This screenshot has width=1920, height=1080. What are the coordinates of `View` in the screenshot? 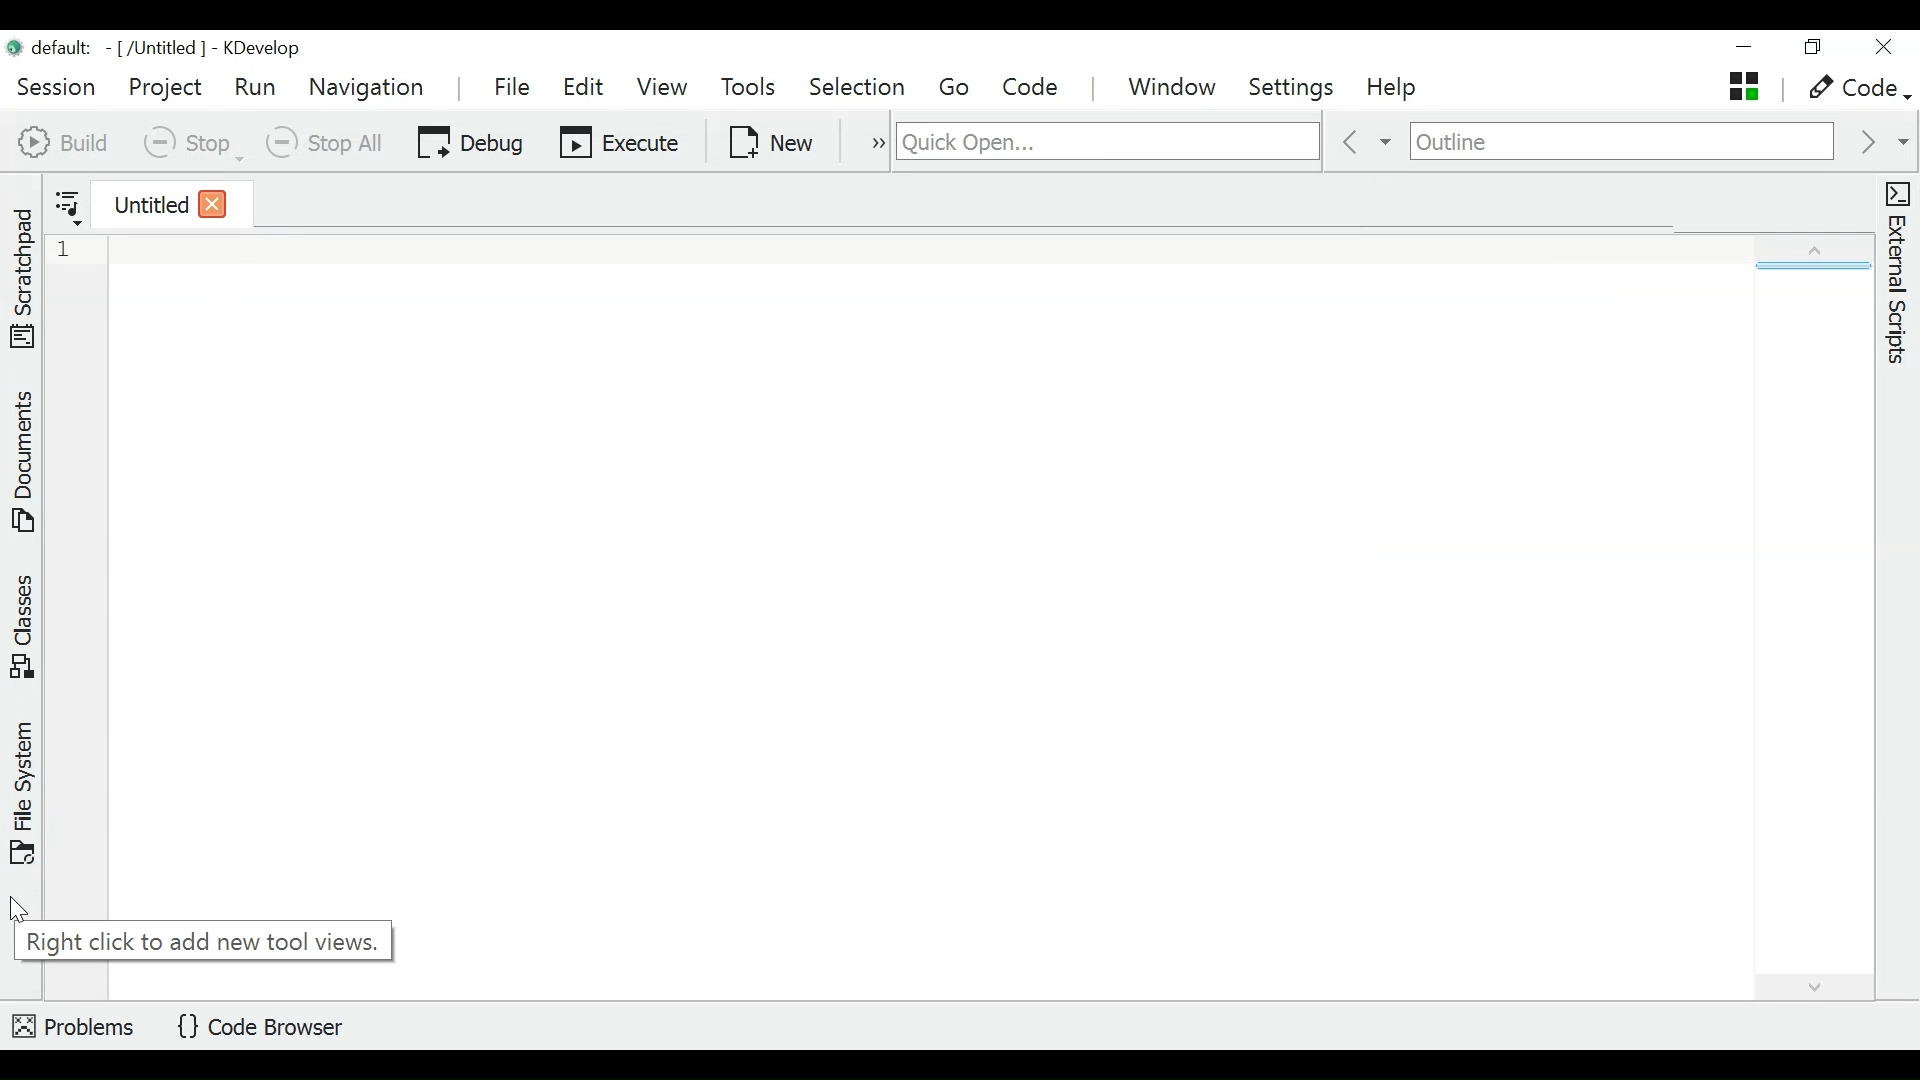 It's located at (663, 87).